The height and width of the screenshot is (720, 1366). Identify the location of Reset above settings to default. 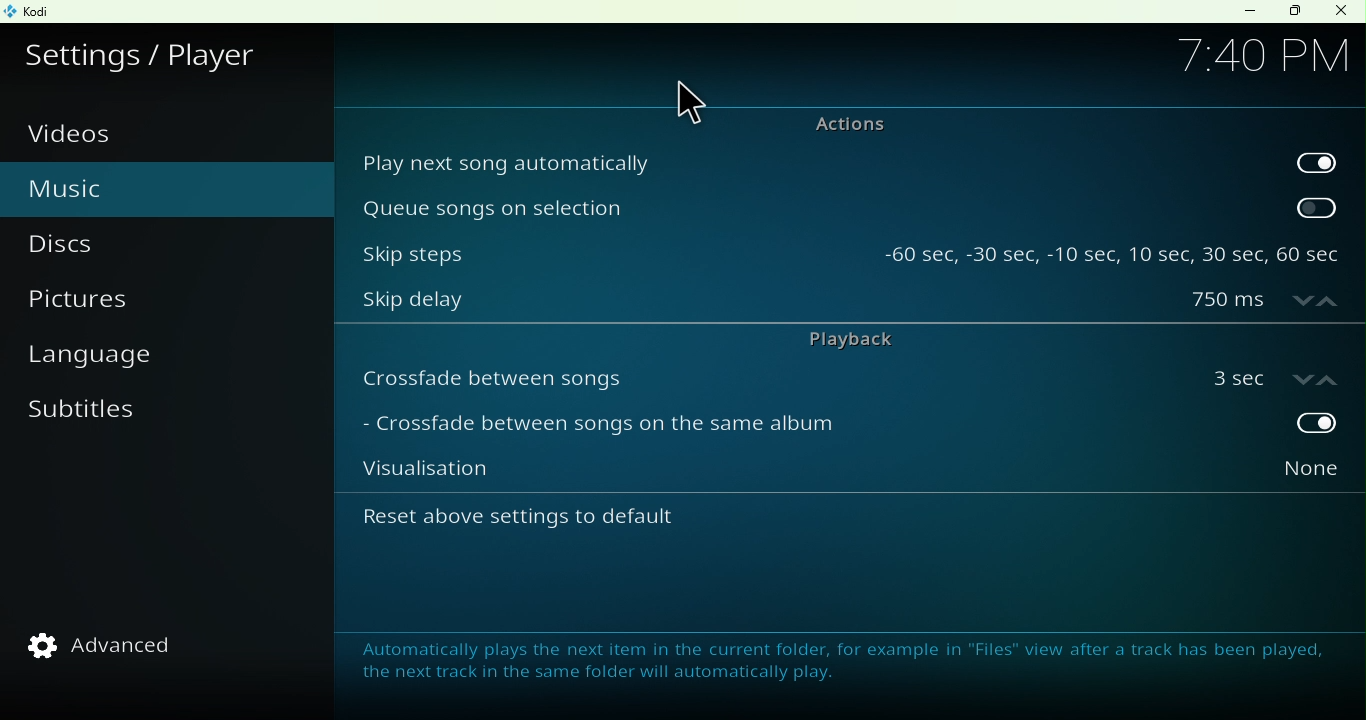
(576, 524).